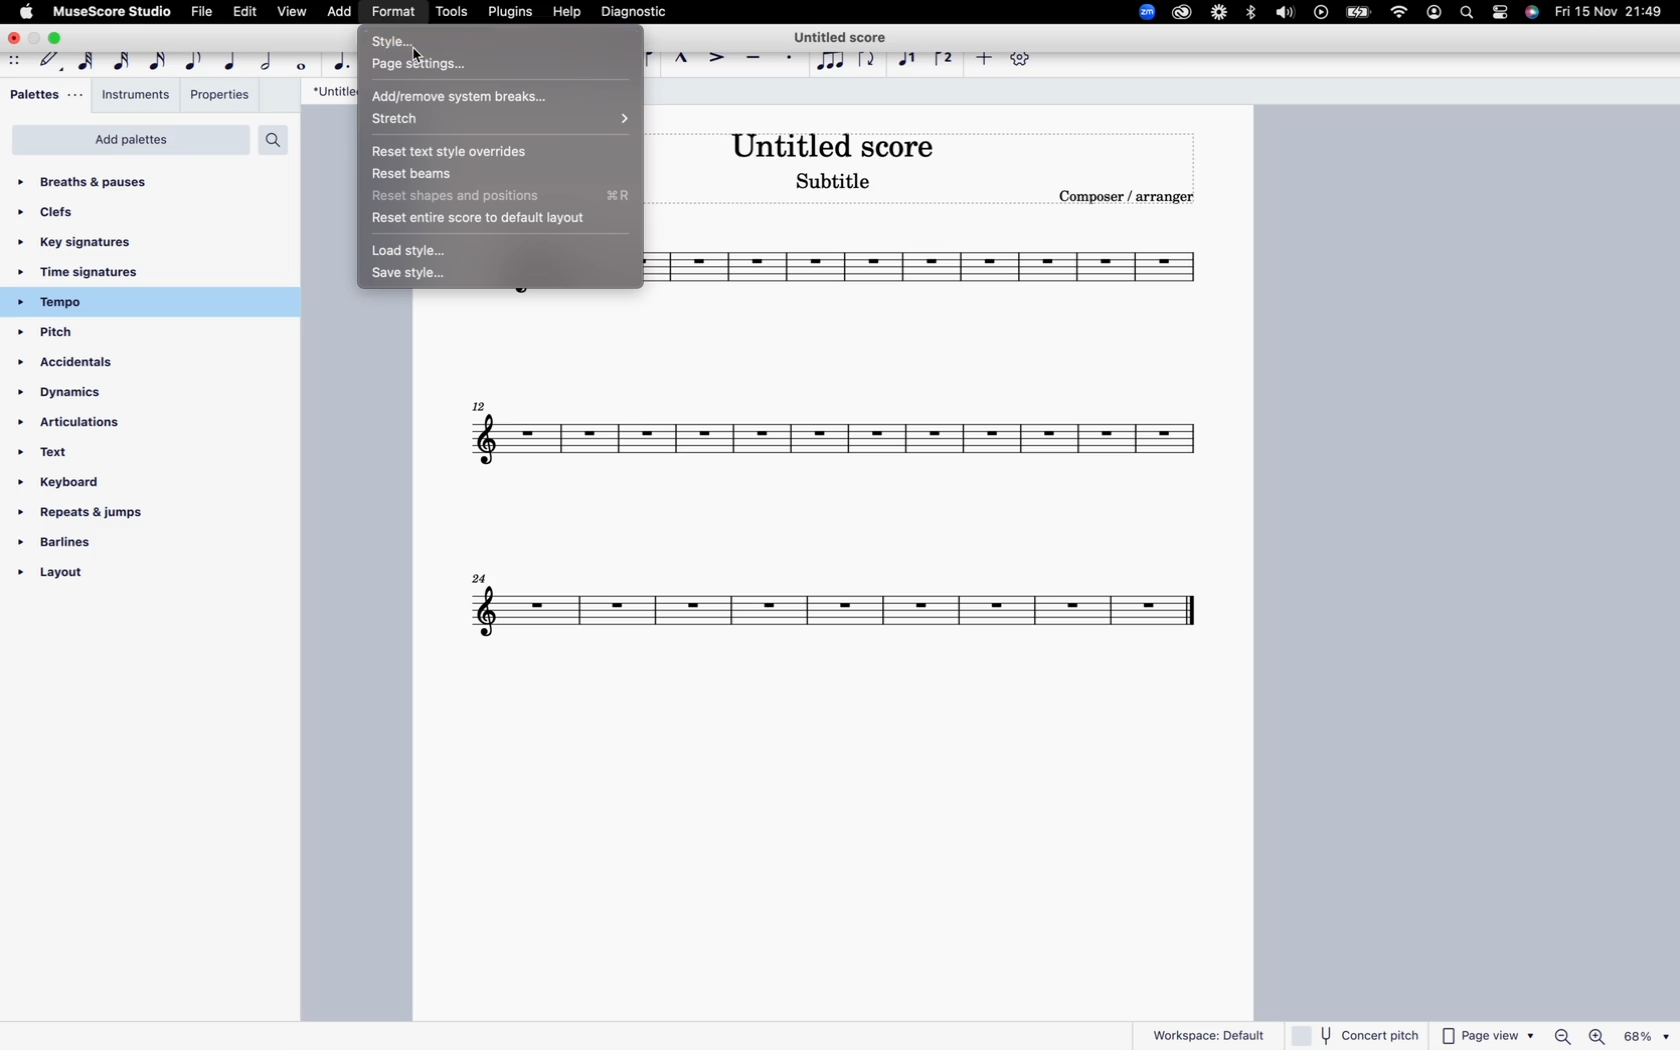 This screenshot has width=1680, height=1050. Describe the element at coordinates (135, 94) in the screenshot. I see `instruments` at that location.